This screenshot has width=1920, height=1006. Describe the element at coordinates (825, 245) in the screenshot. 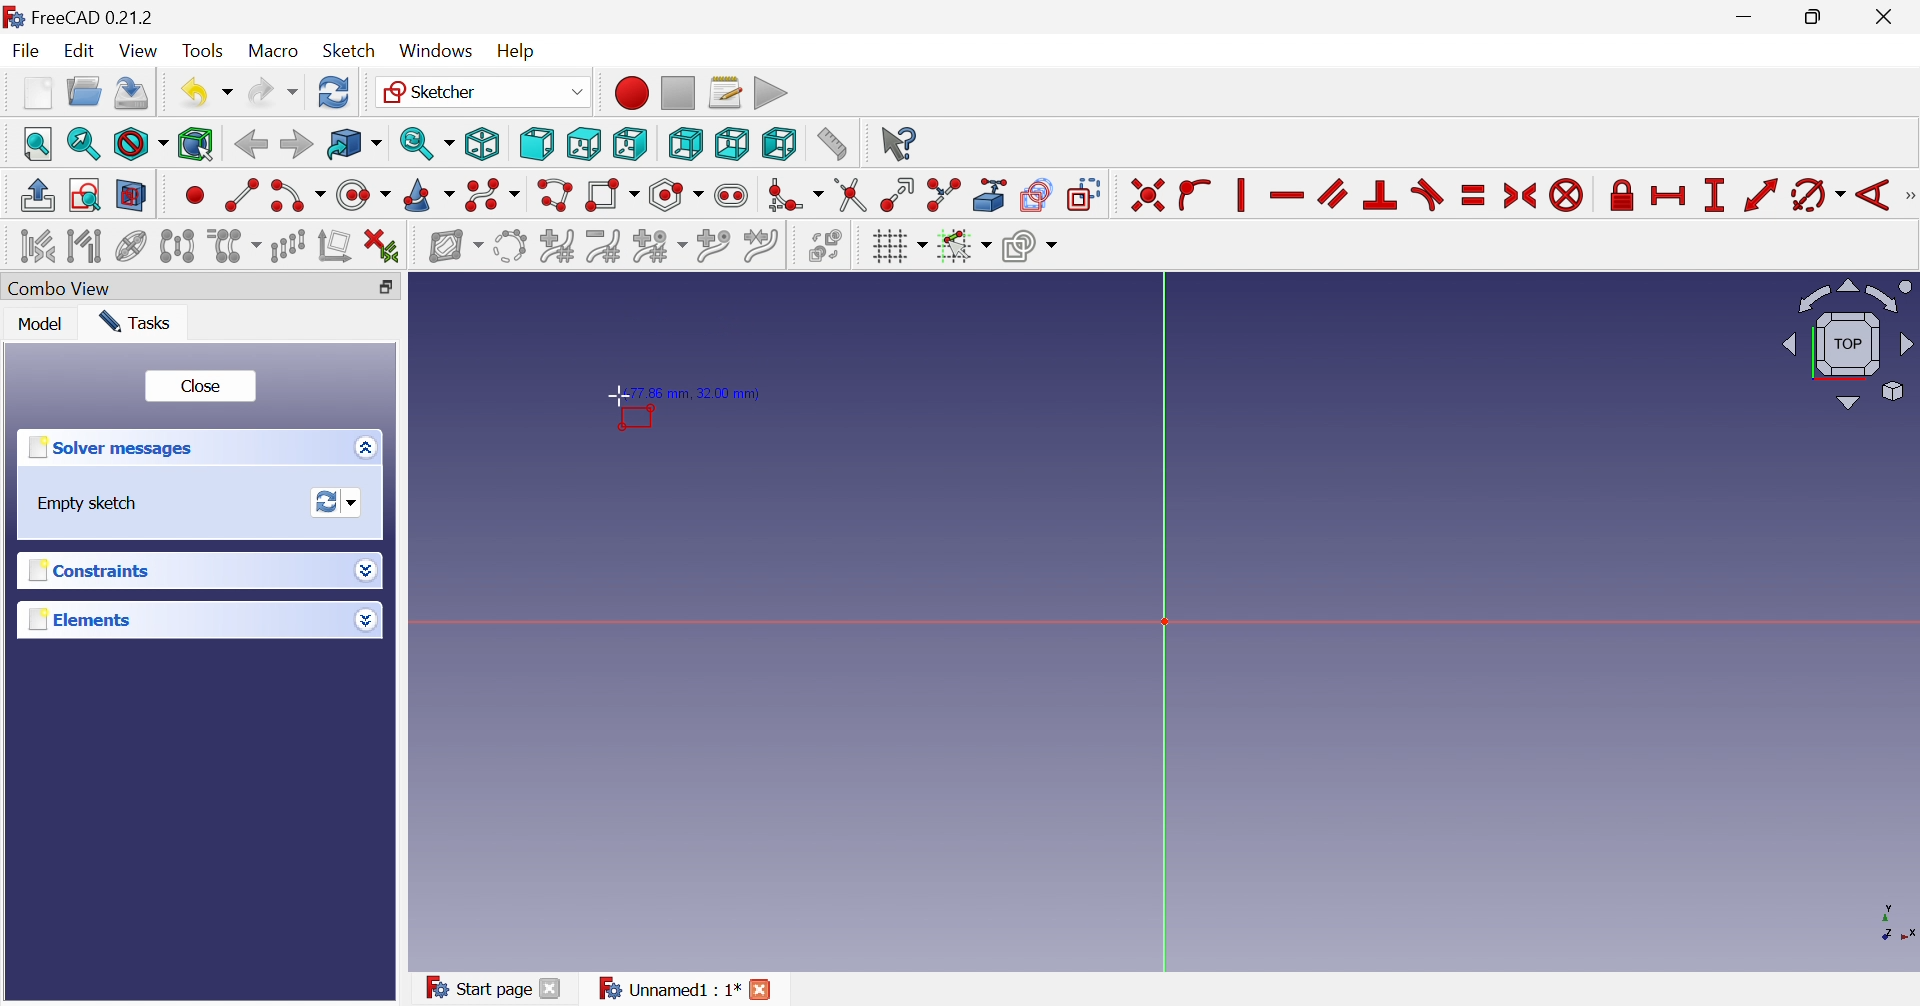

I see `Switch virtual space` at that location.